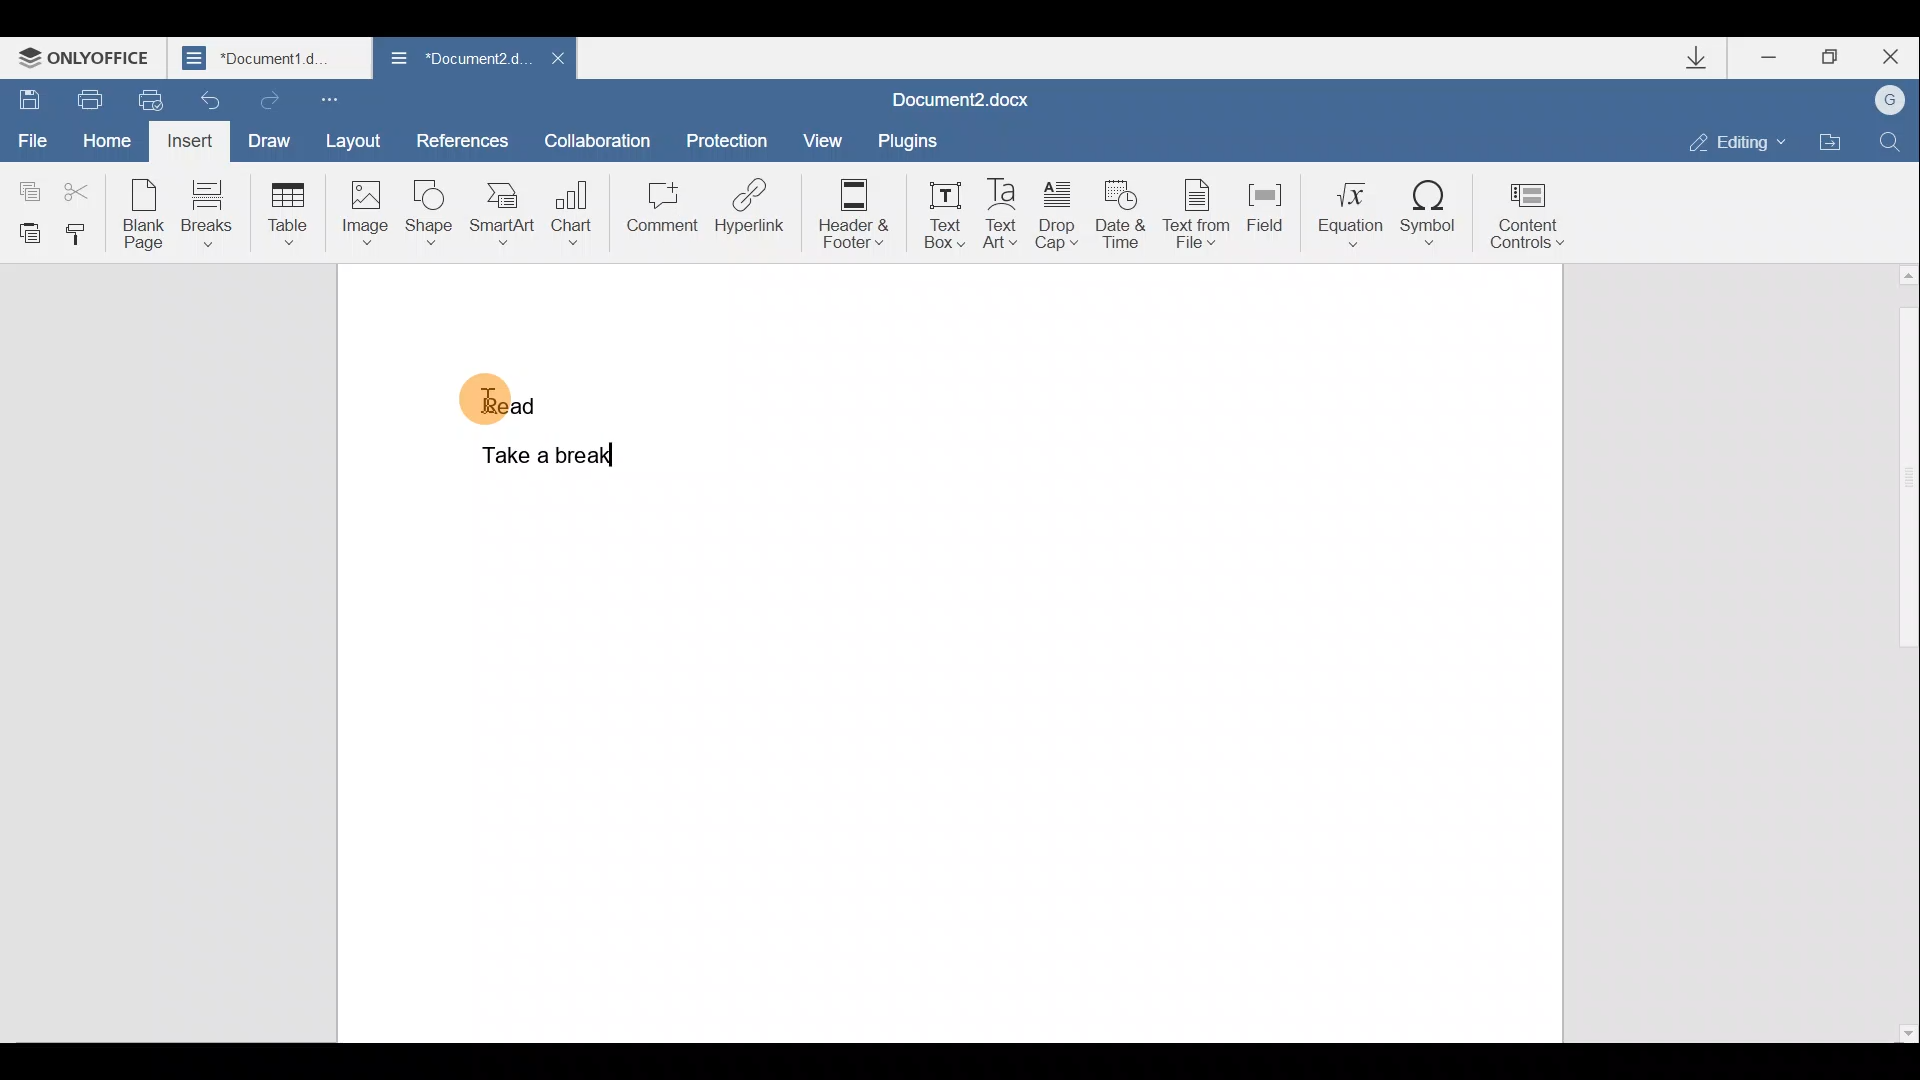 The height and width of the screenshot is (1080, 1920). Describe the element at coordinates (816, 138) in the screenshot. I see `View` at that location.